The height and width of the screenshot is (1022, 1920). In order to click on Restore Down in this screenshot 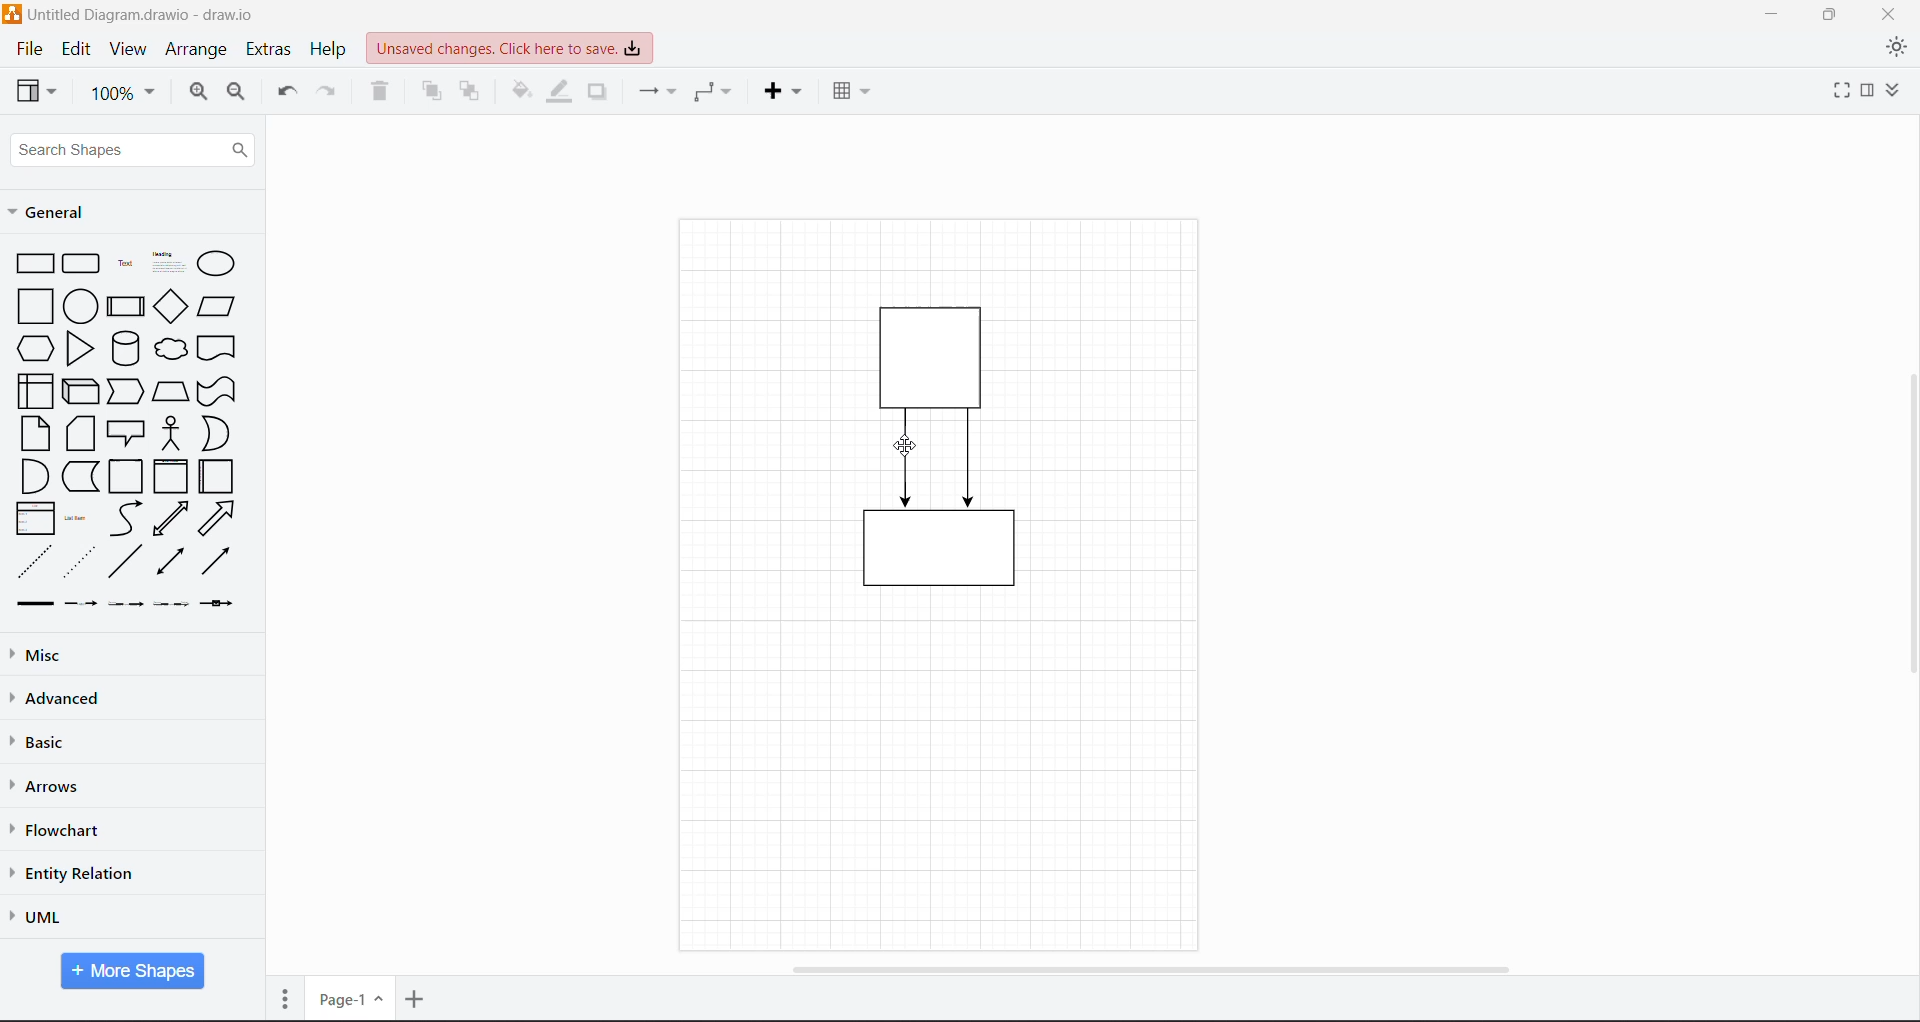, I will do `click(1830, 13)`.